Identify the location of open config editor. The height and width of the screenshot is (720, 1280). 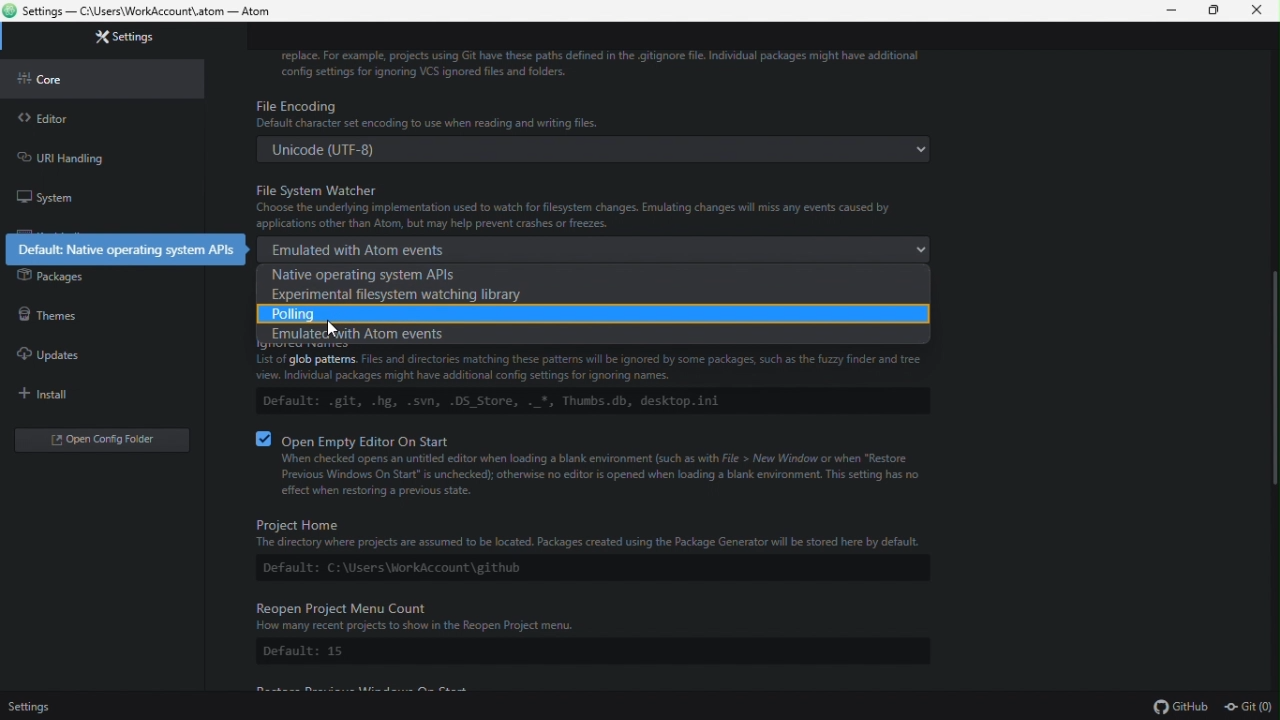
(97, 441).